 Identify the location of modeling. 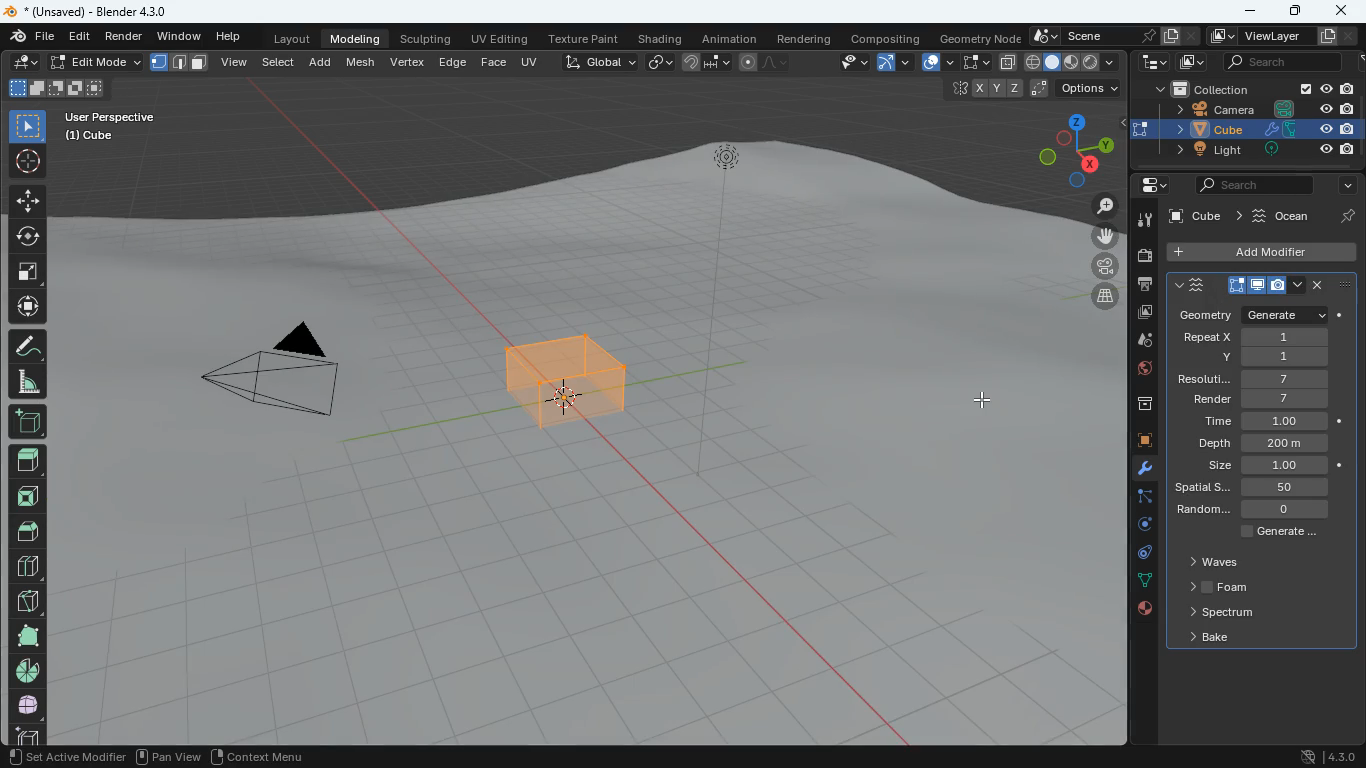
(356, 37).